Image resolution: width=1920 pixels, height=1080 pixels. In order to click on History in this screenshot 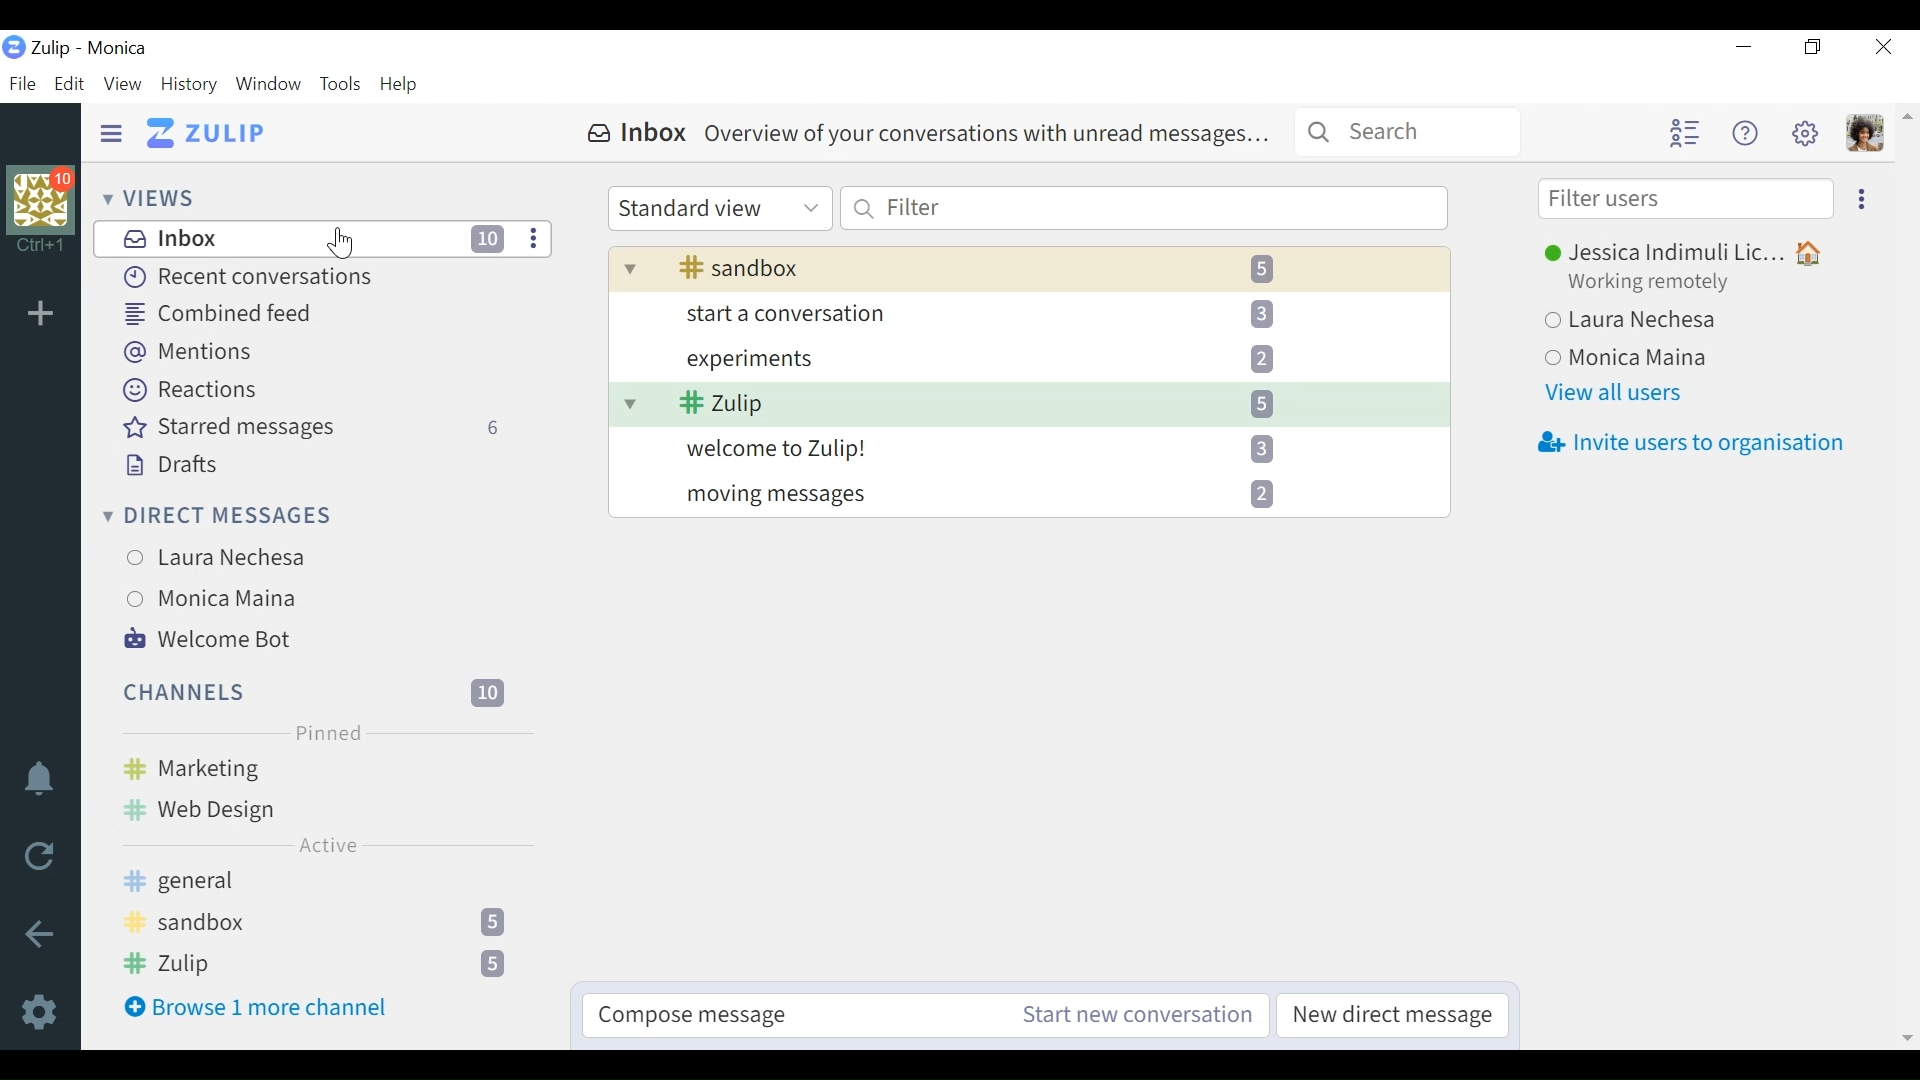, I will do `click(190, 84)`.